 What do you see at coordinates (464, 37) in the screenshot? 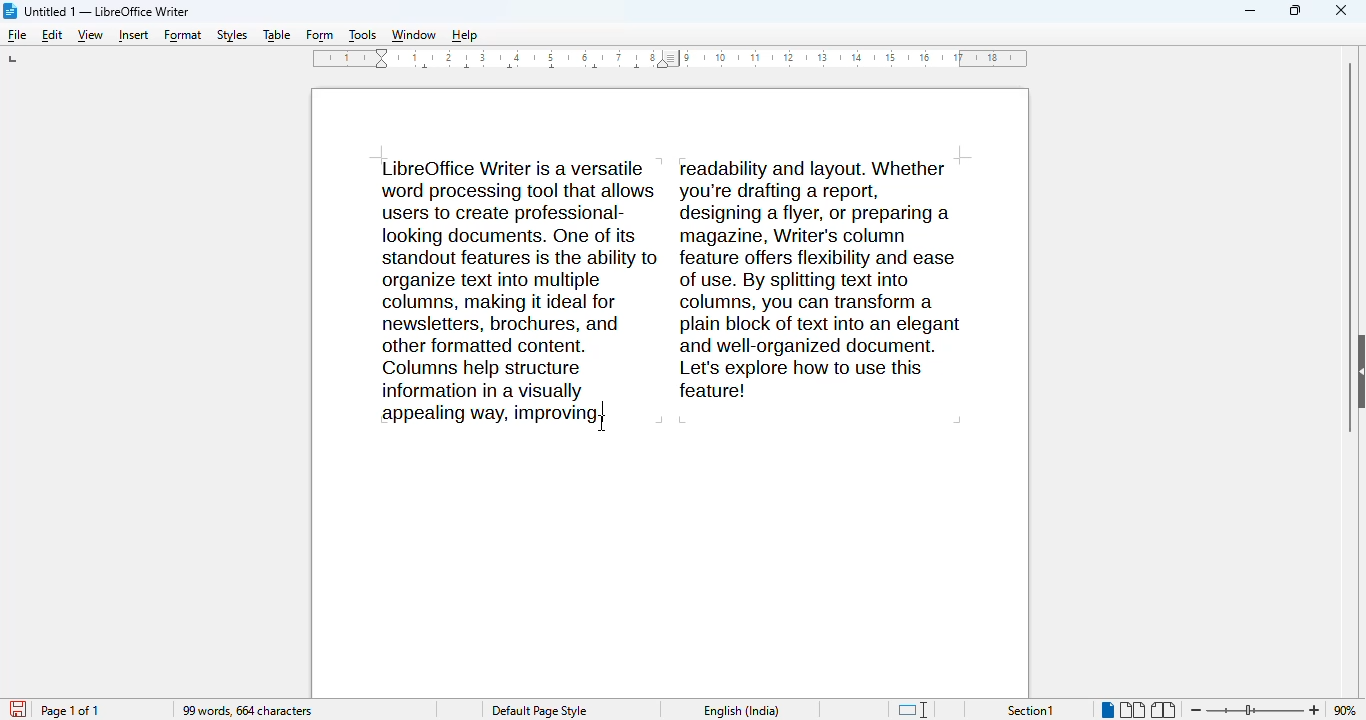
I see `help` at bounding box center [464, 37].